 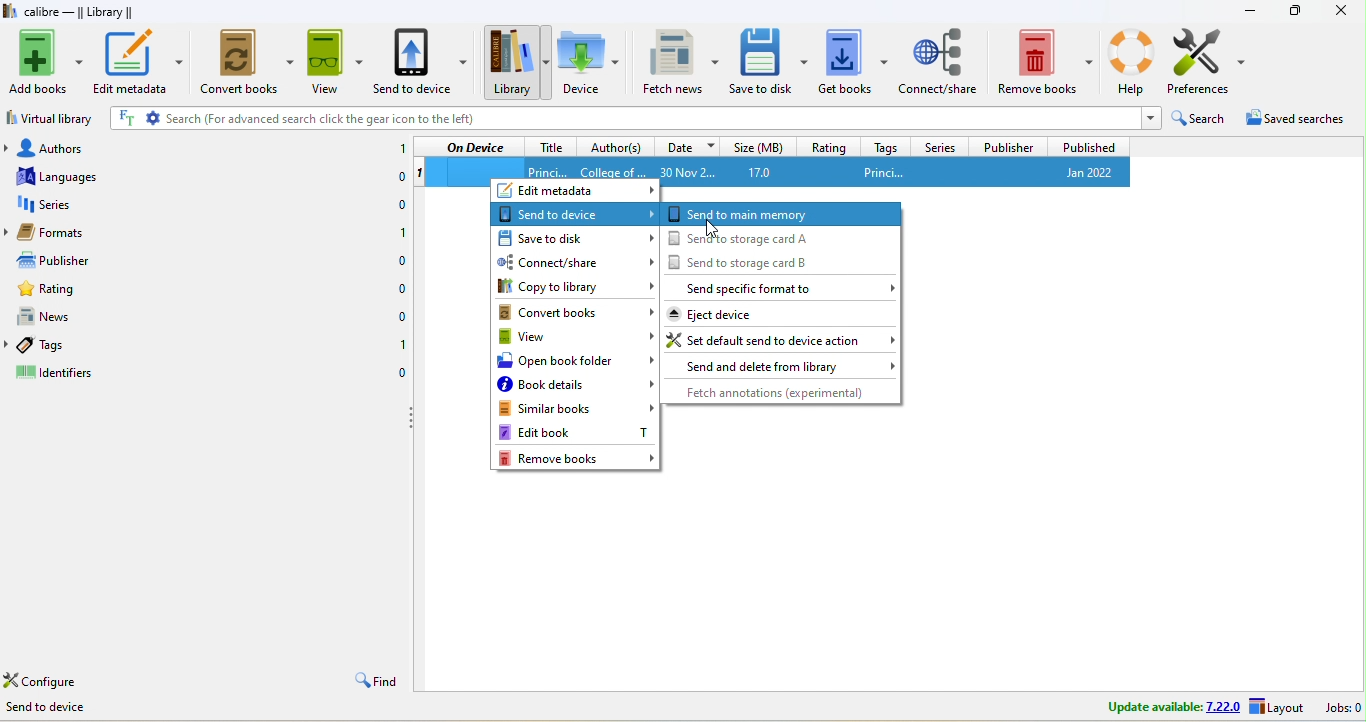 I want to click on 17.0, so click(x=773, y=172).